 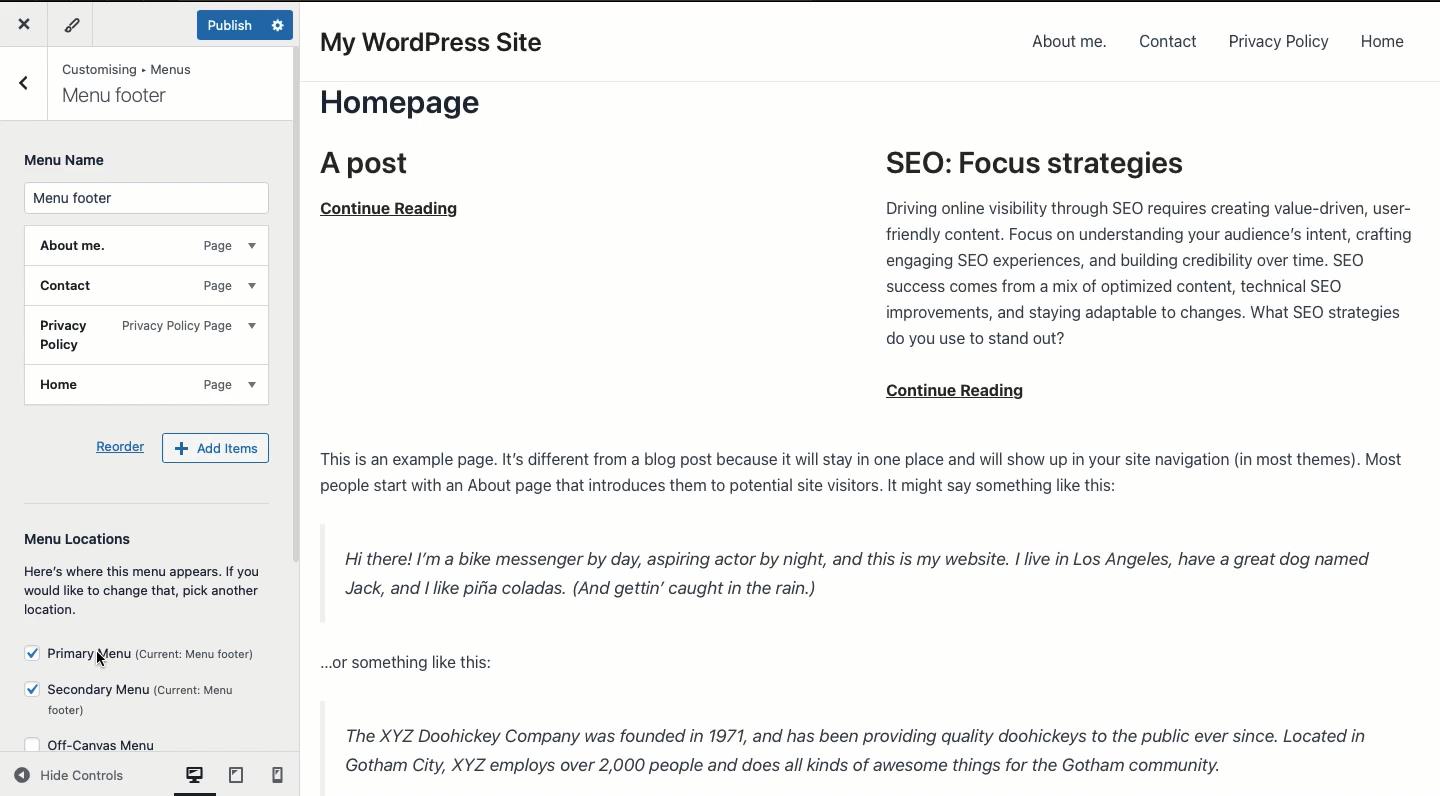 I want to click on cursor, so click(x=106, y=661).